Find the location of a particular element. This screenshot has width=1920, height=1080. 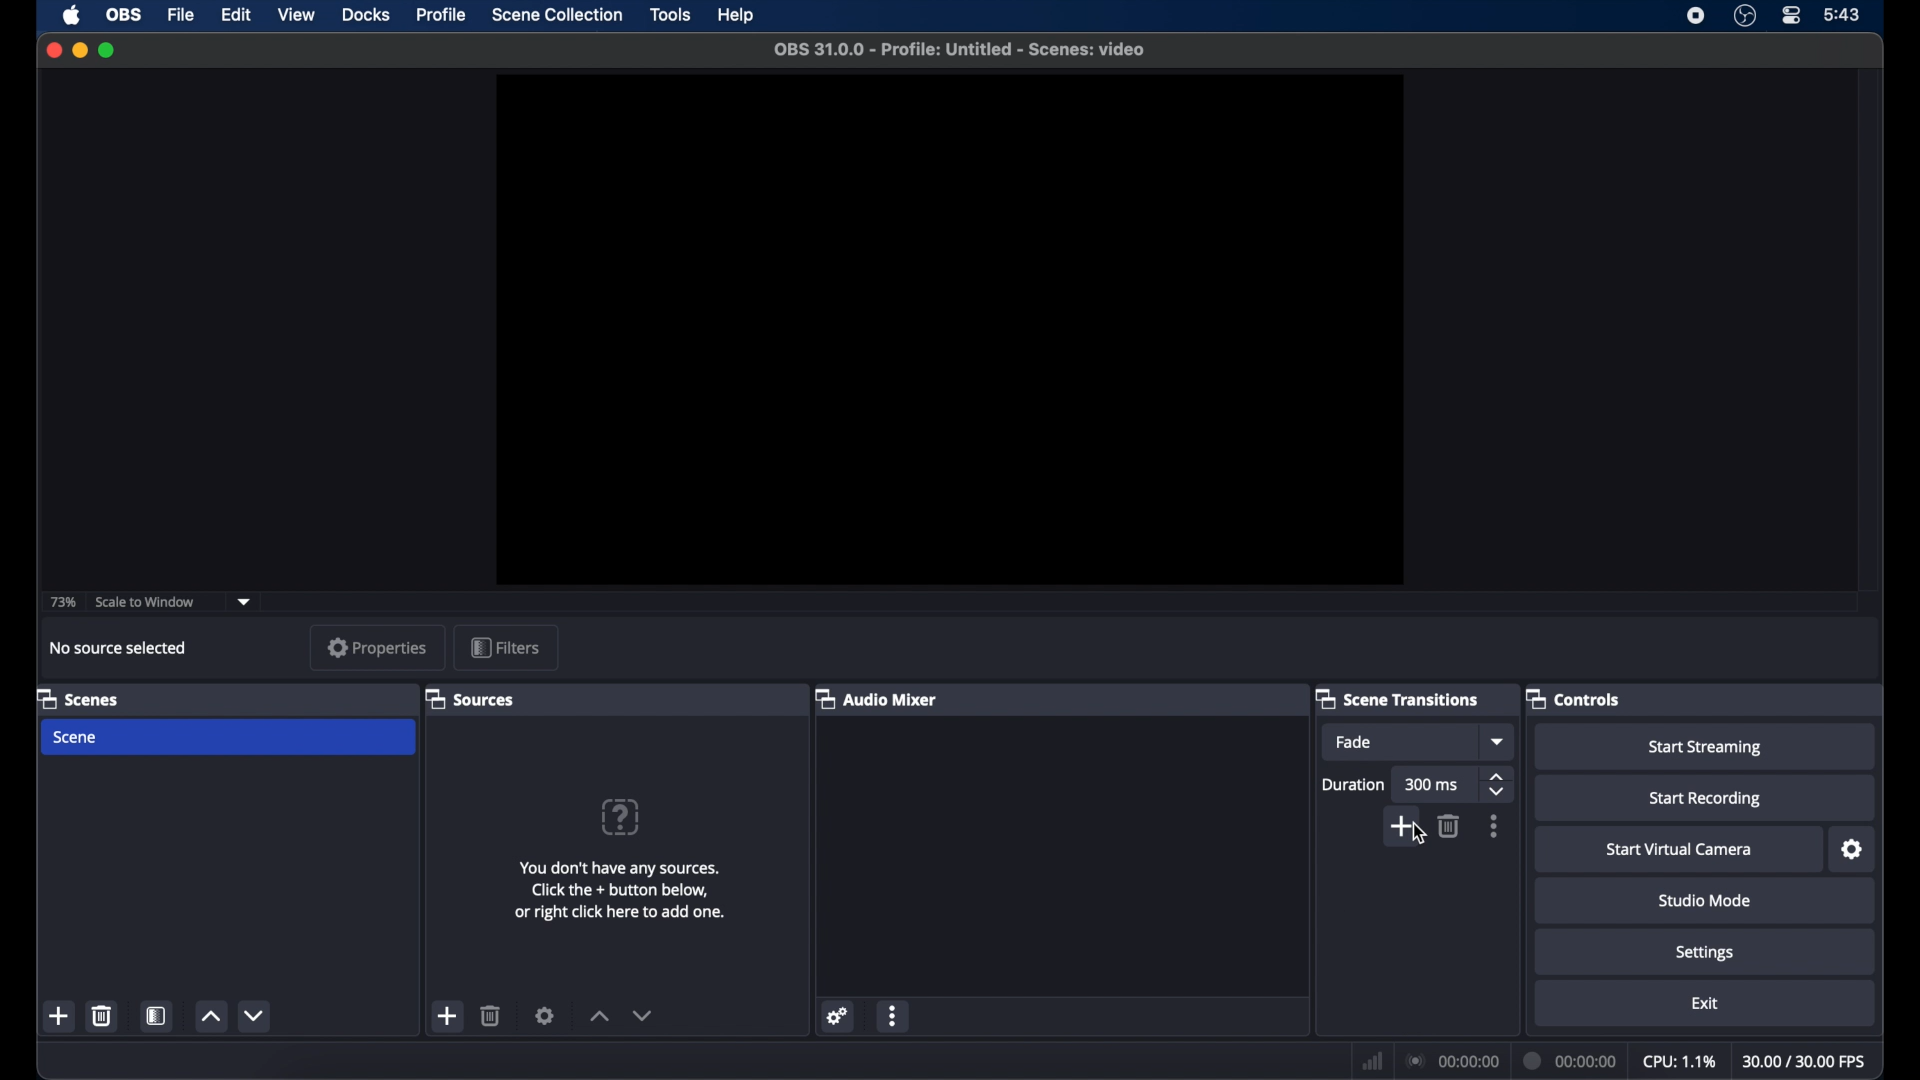

increment is located at coordinates (600, 1016).